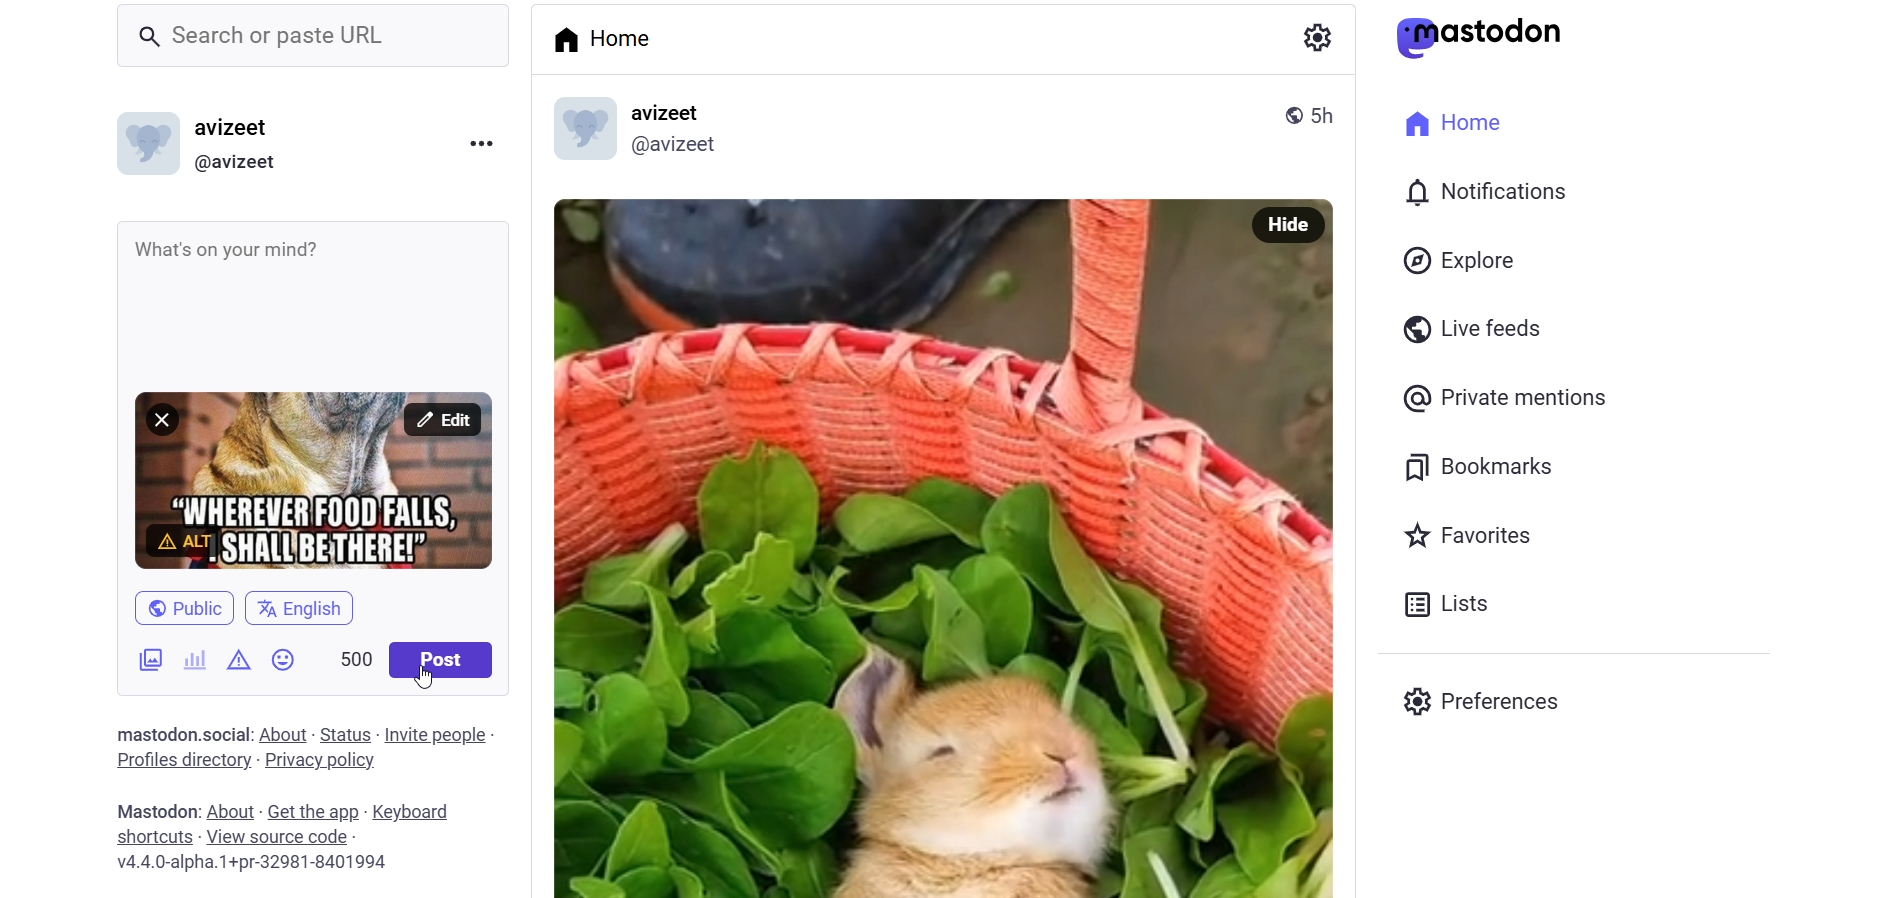  Describe the element at coordinates (1460, 122) in the screenshot. I see `home` at that location.